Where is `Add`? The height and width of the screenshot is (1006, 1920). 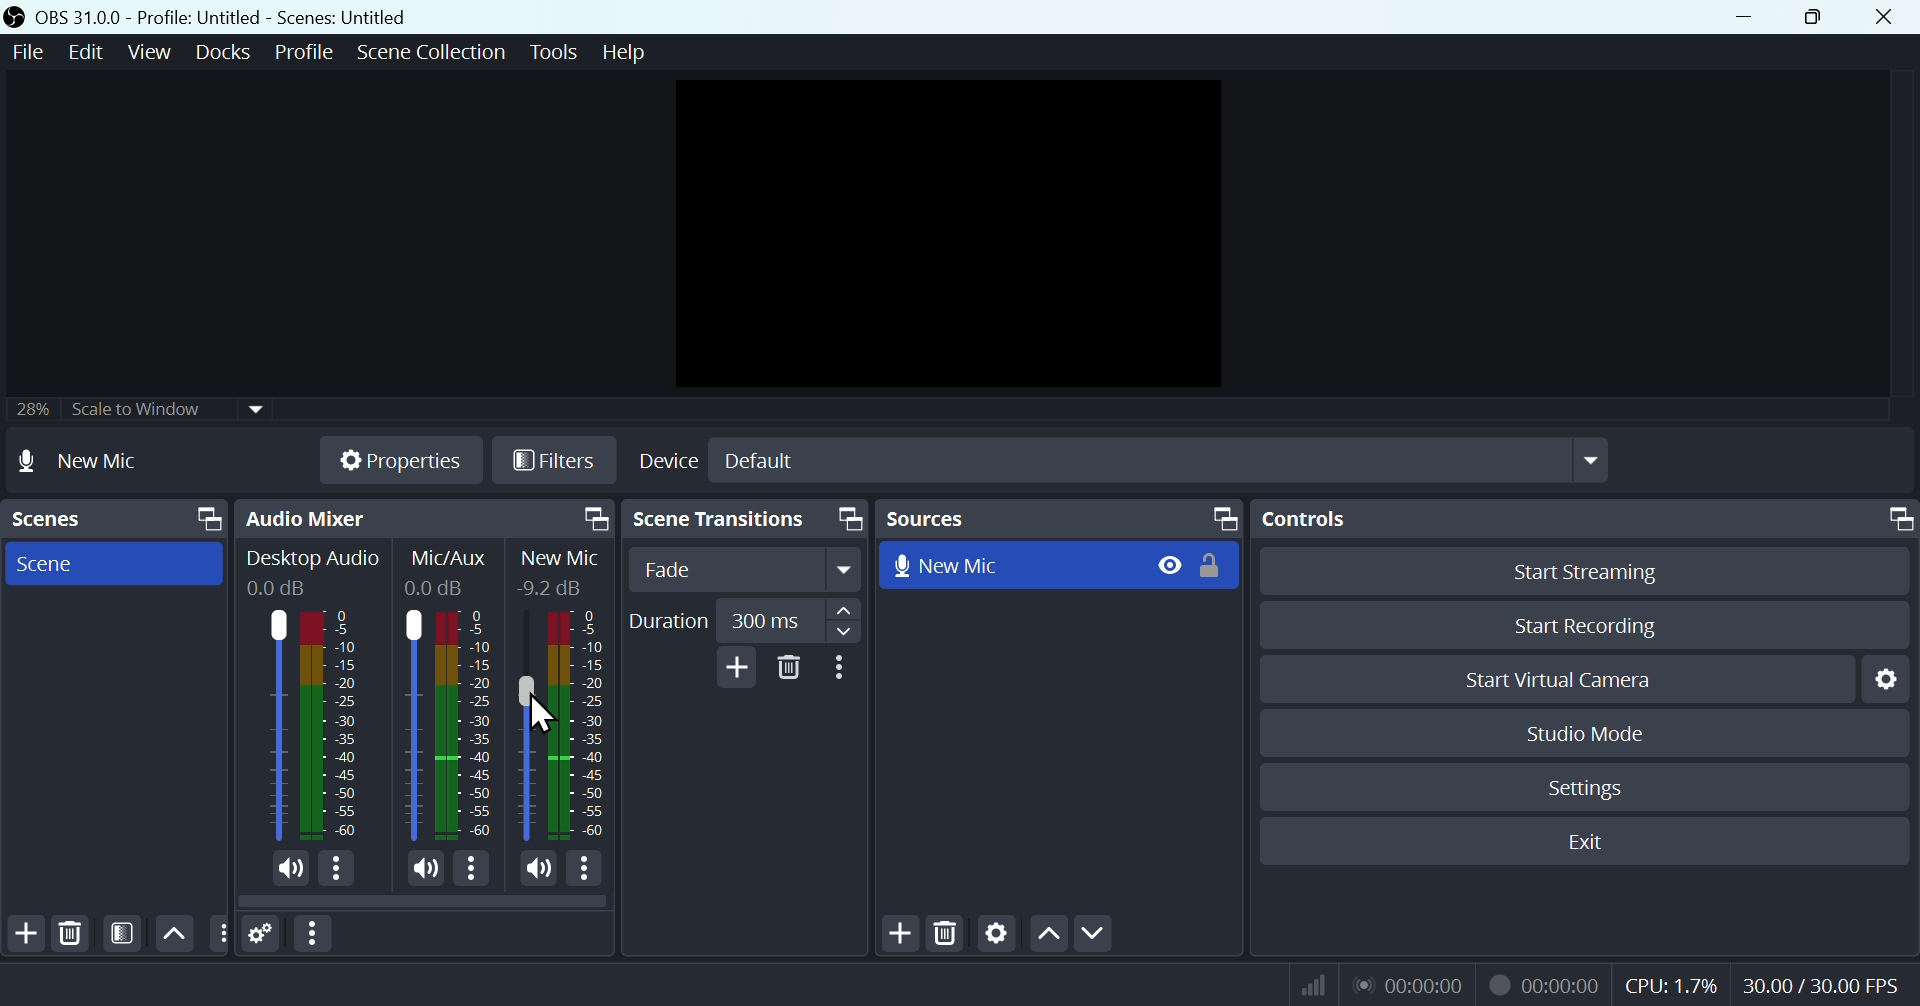
Add is located at coordinates (733, 667).